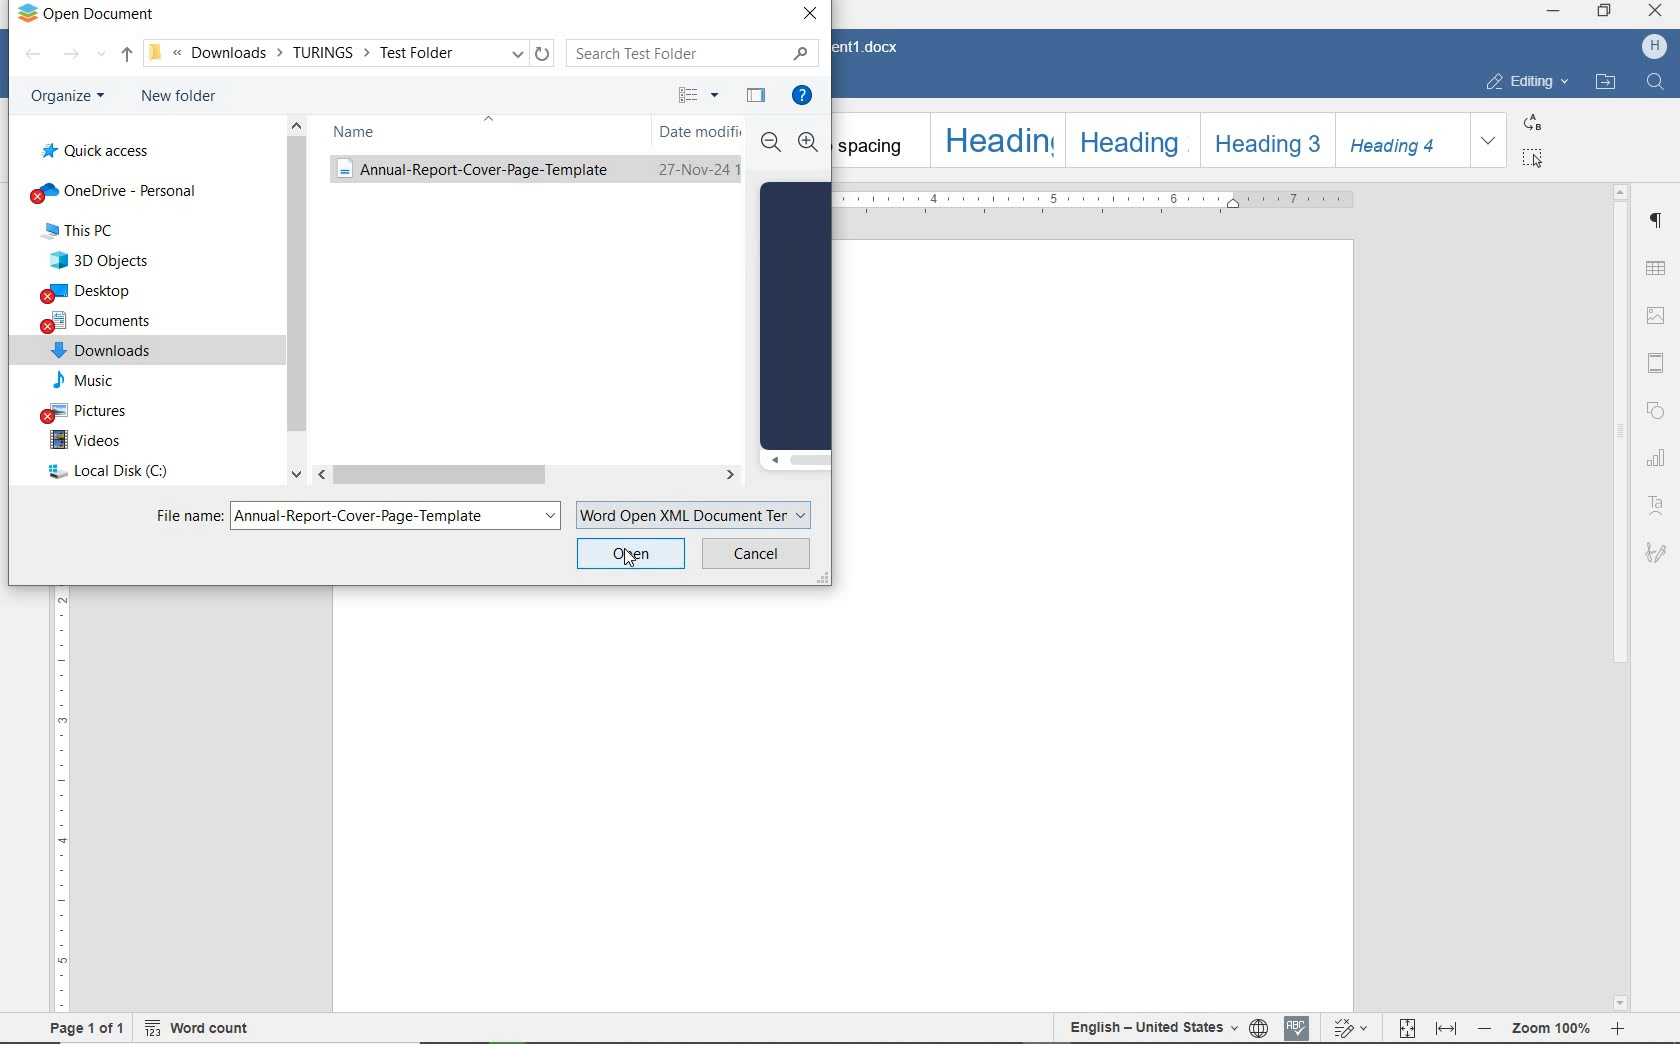 Image resolution: width=1680 pixels, height=1044 pixels. Describe the element at coordinates (1526, 81) in the screenshot. I see `editing` at that location.